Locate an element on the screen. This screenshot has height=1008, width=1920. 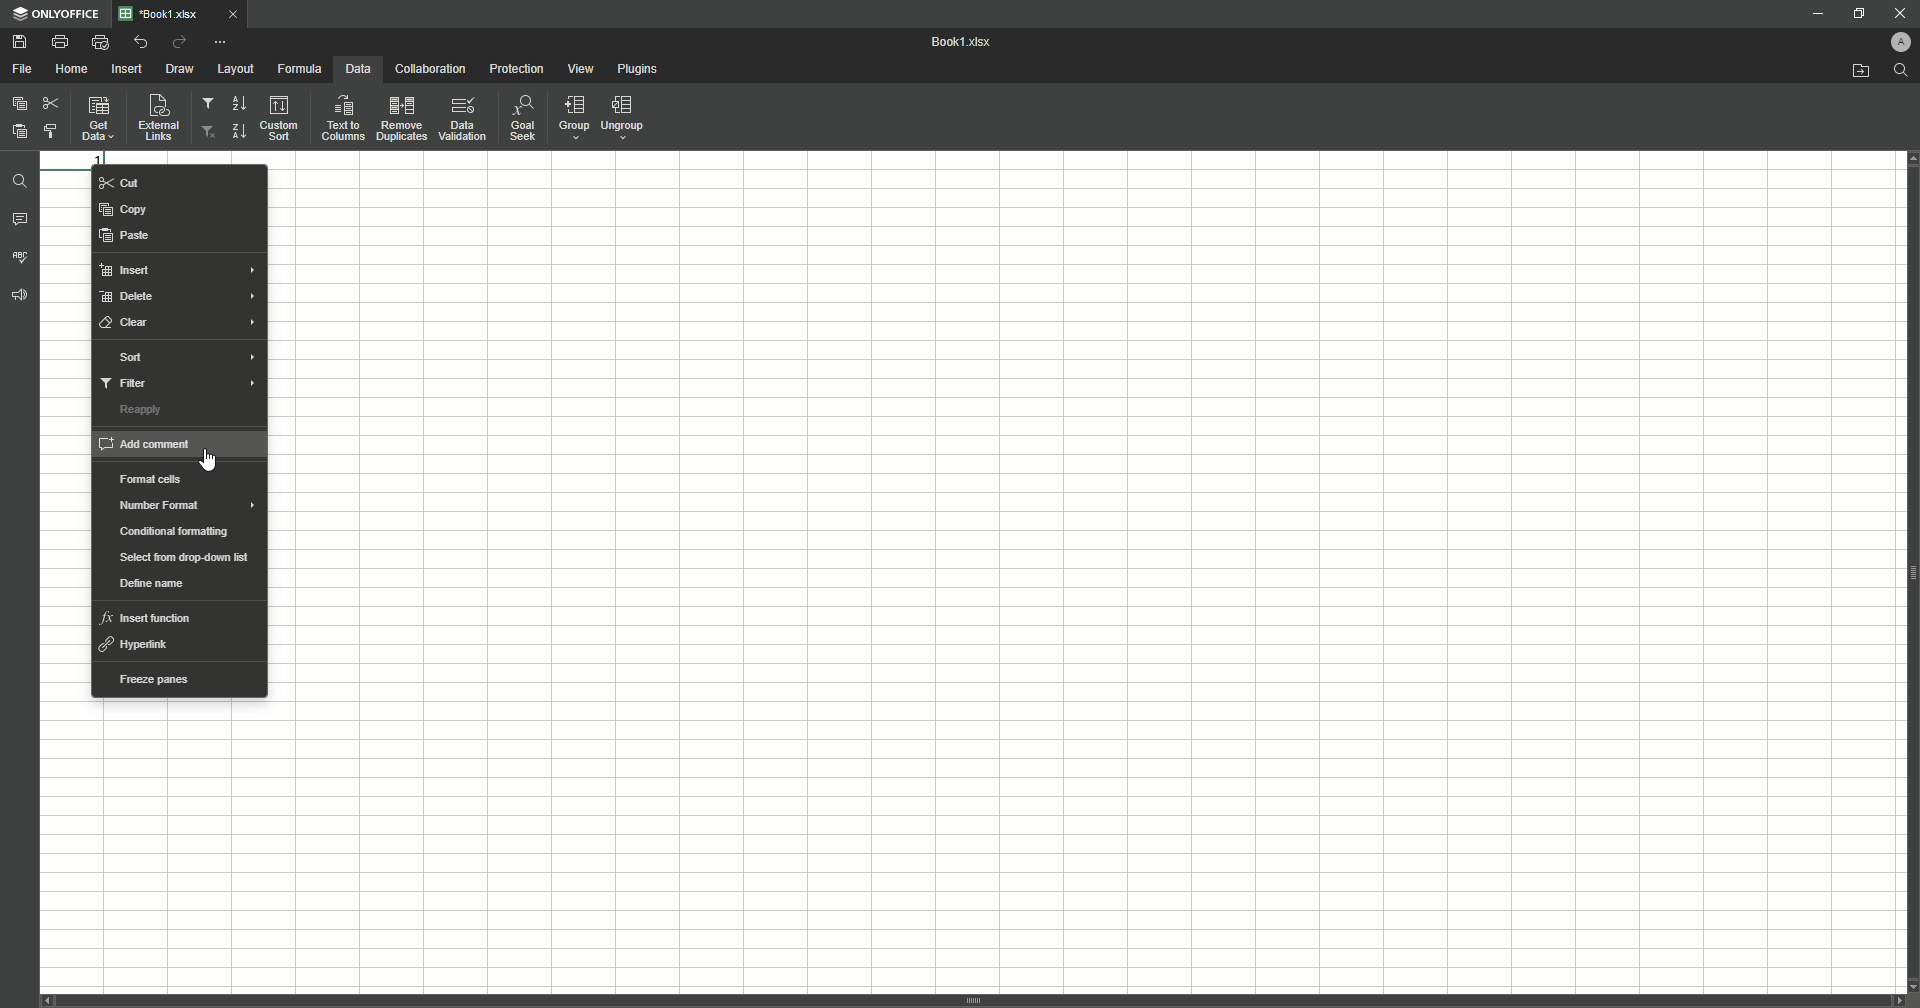
Spell Check is located at coordinates (22, 256).